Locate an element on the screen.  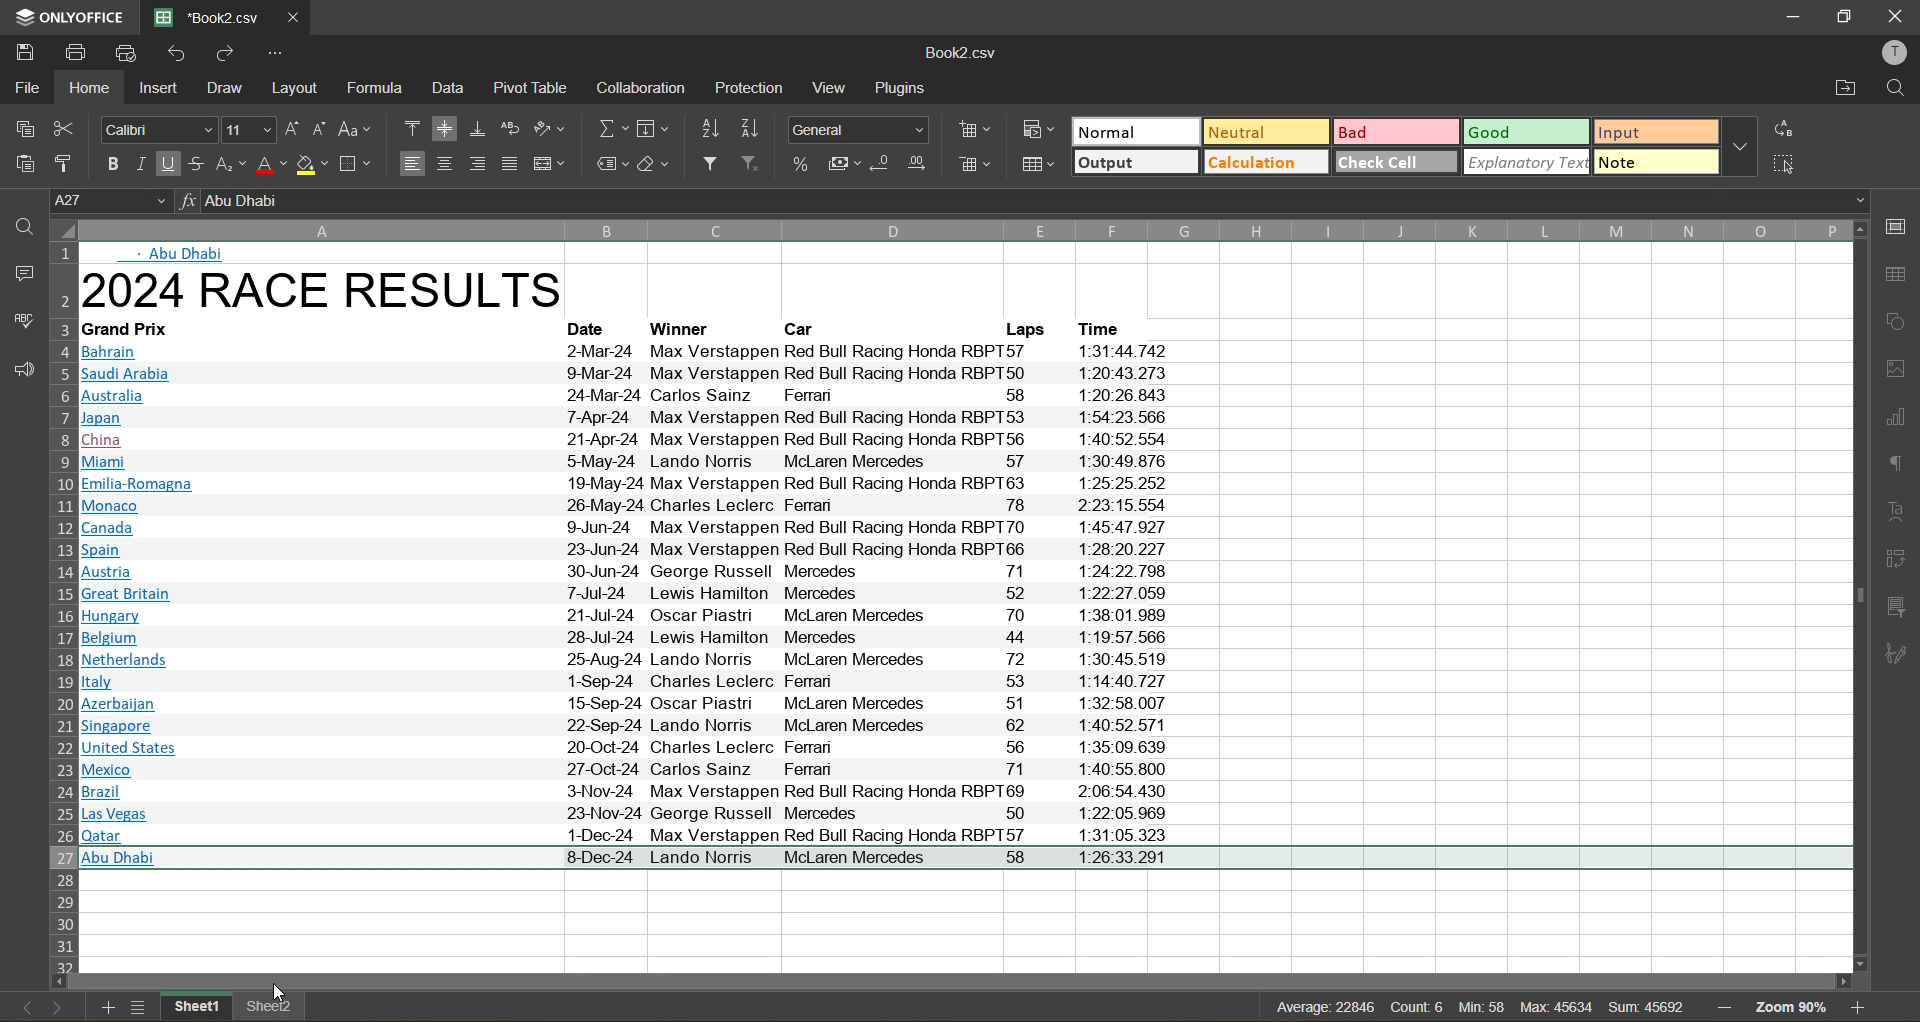
max is located at coordinates (1554, 1007).